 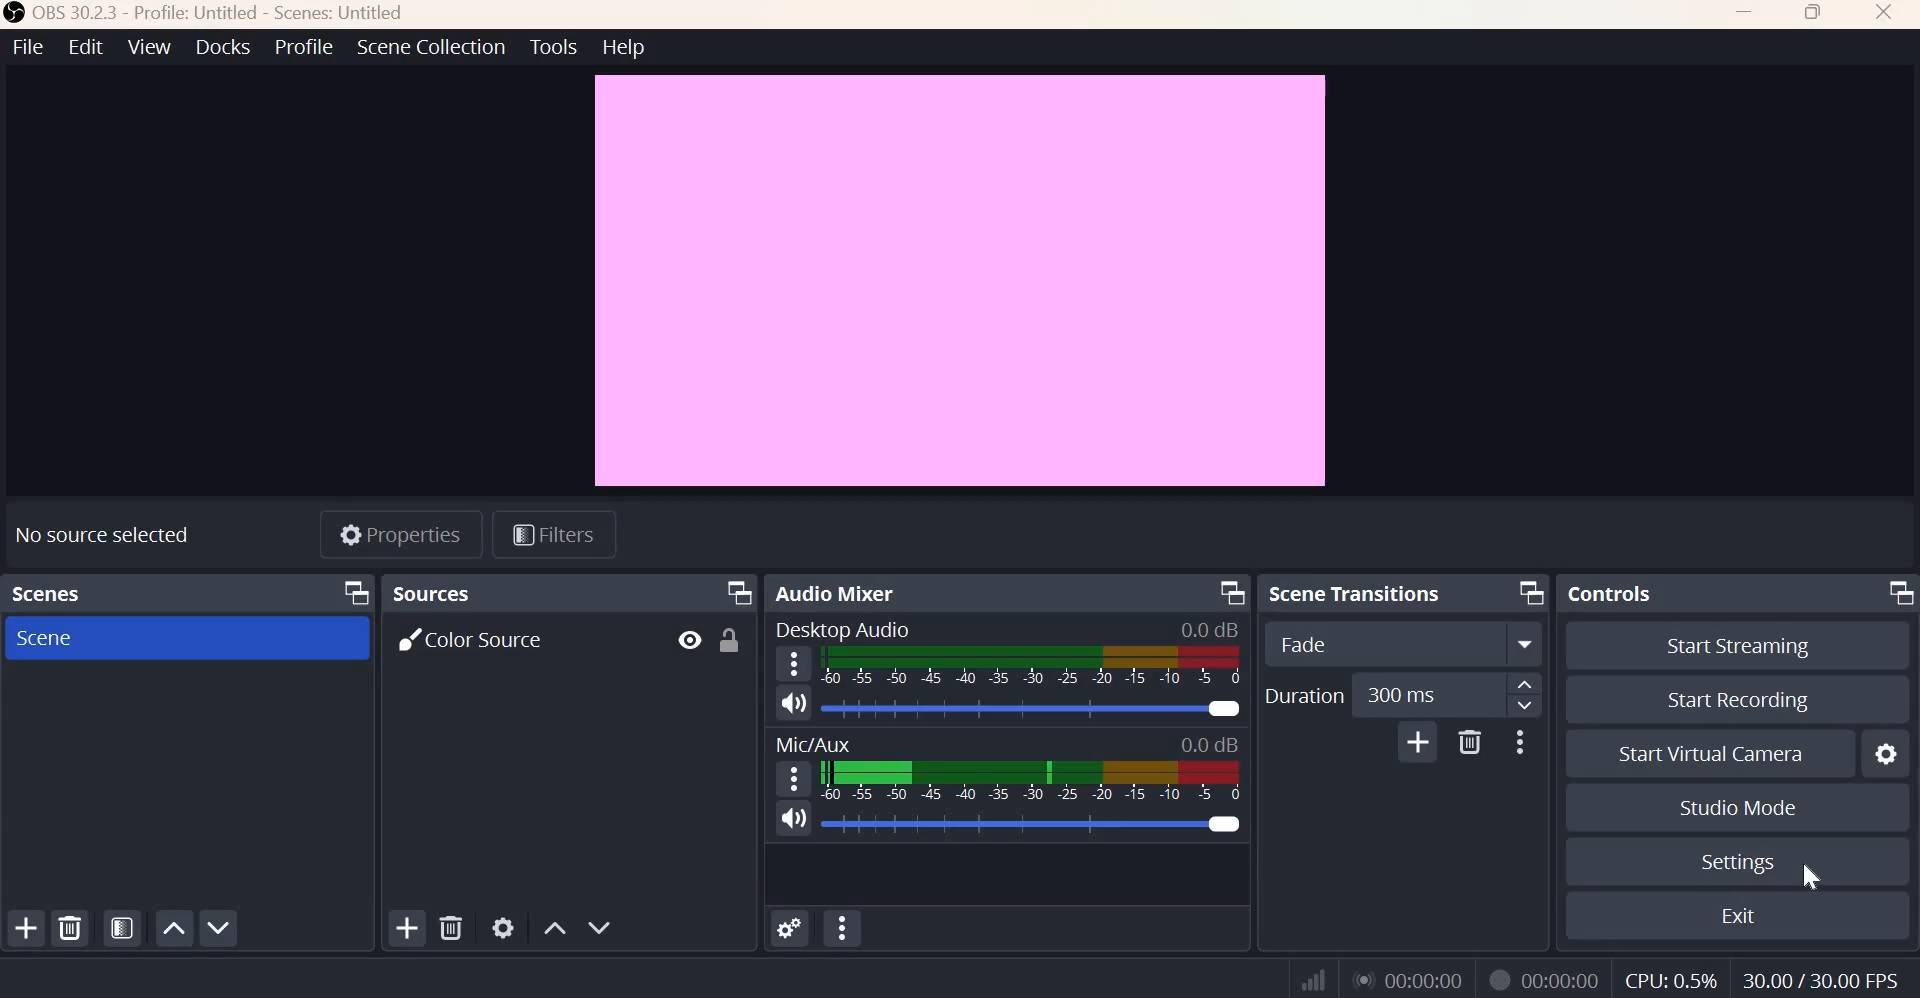 What do you see at coordinates (1714, 751) in the screenshot?
I see `Start virtual camera` at bounding box center [1714, 751].